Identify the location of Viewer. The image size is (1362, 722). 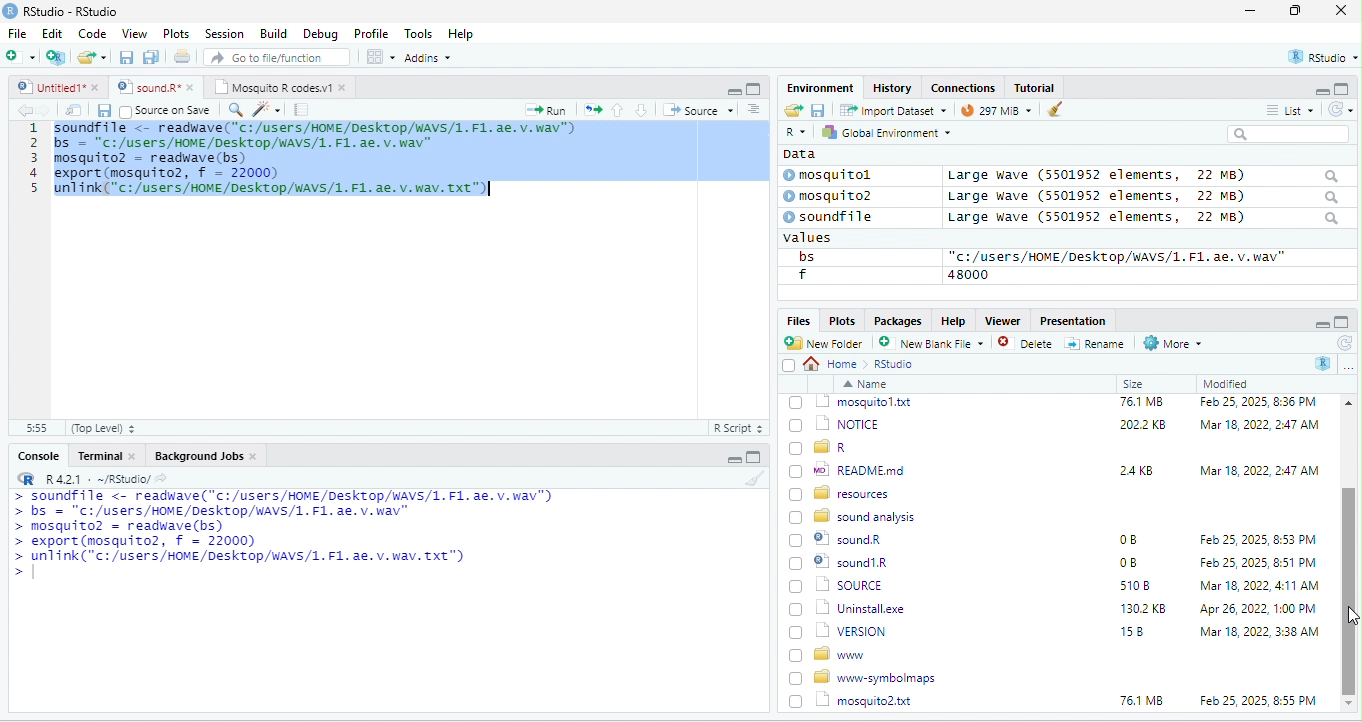
(1000, 321).